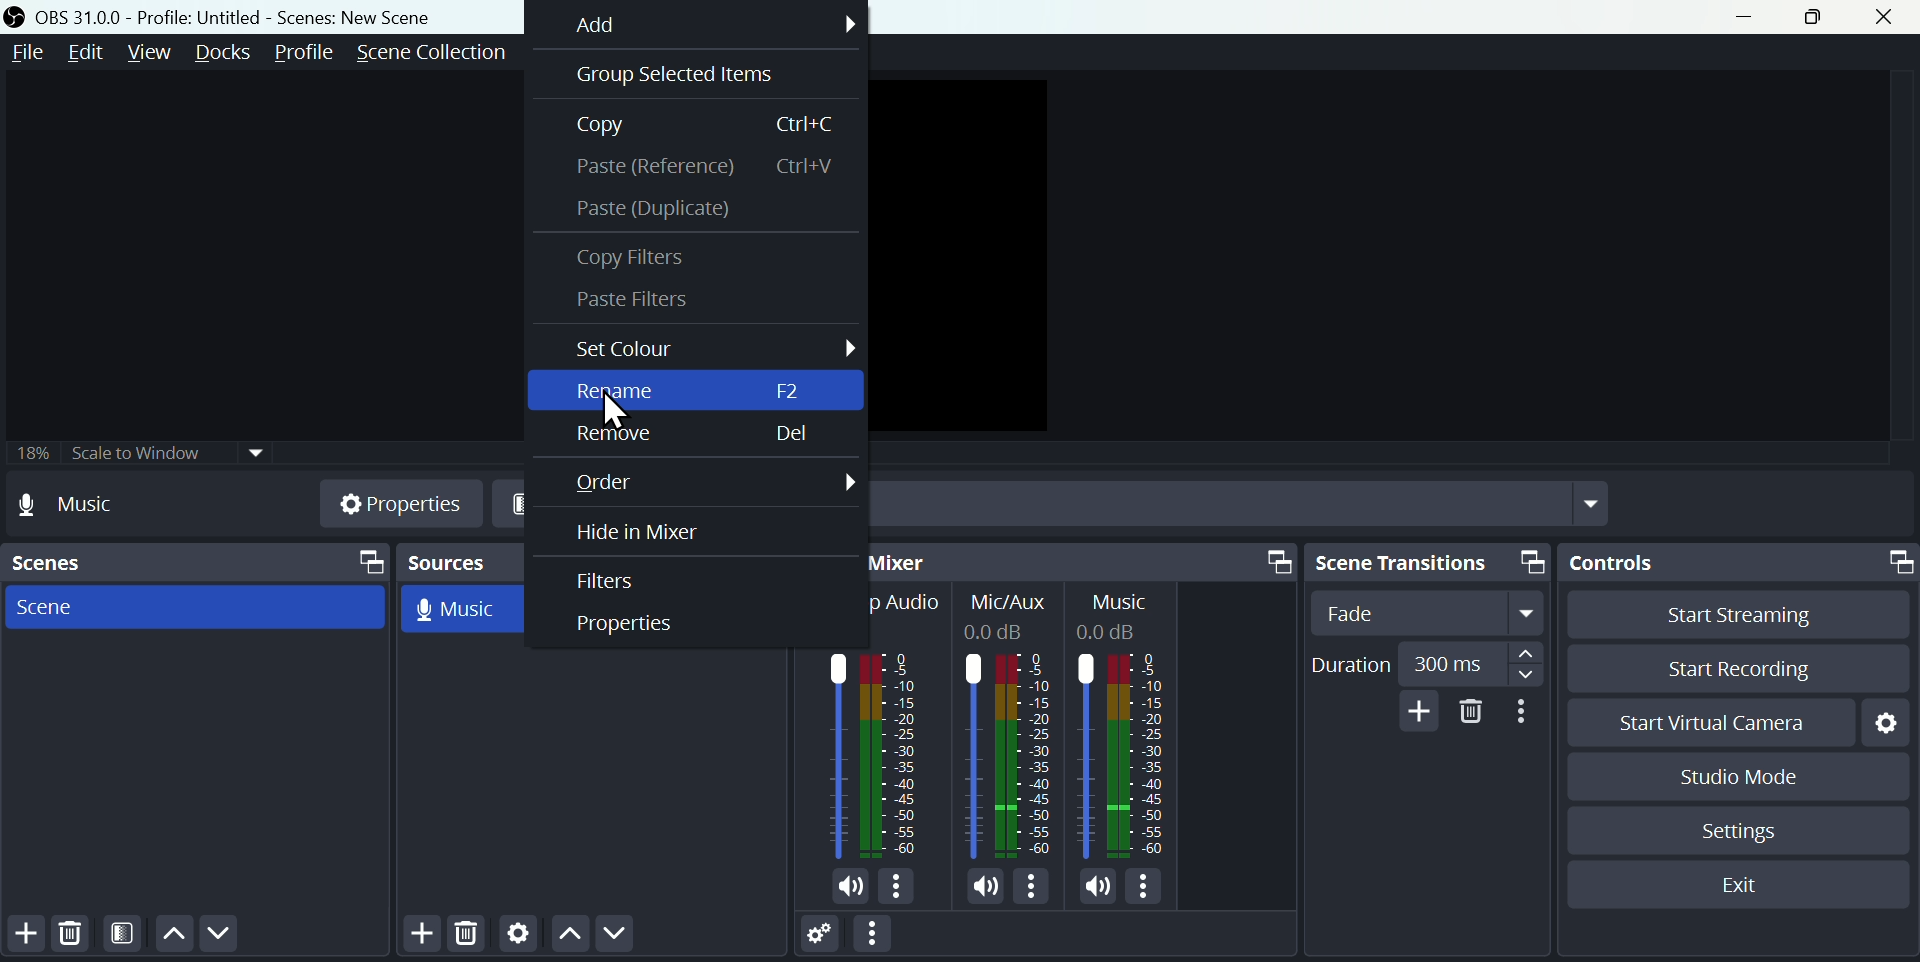 The height and width of the screenshot is (962, 1920). What do you see at coordinates (517, 937) in the screenshot?
I see `Settings` at bounding box center [517, 937].